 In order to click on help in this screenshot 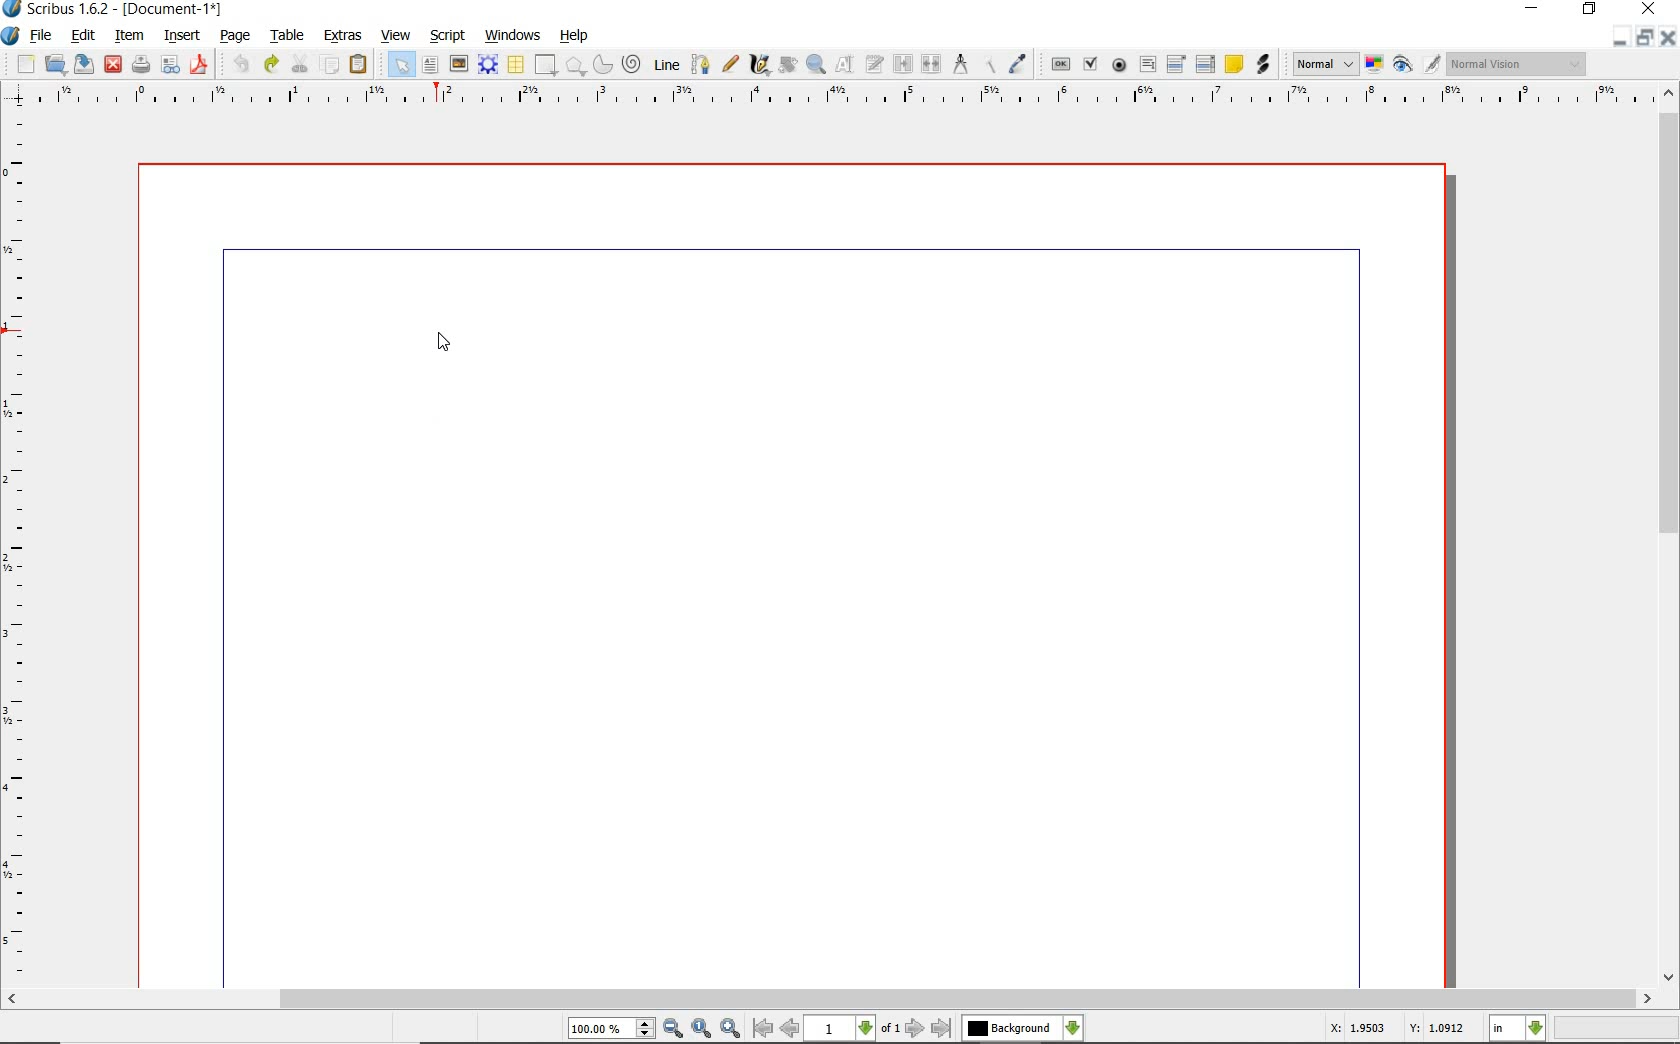, I will do `click(574, 36)`.